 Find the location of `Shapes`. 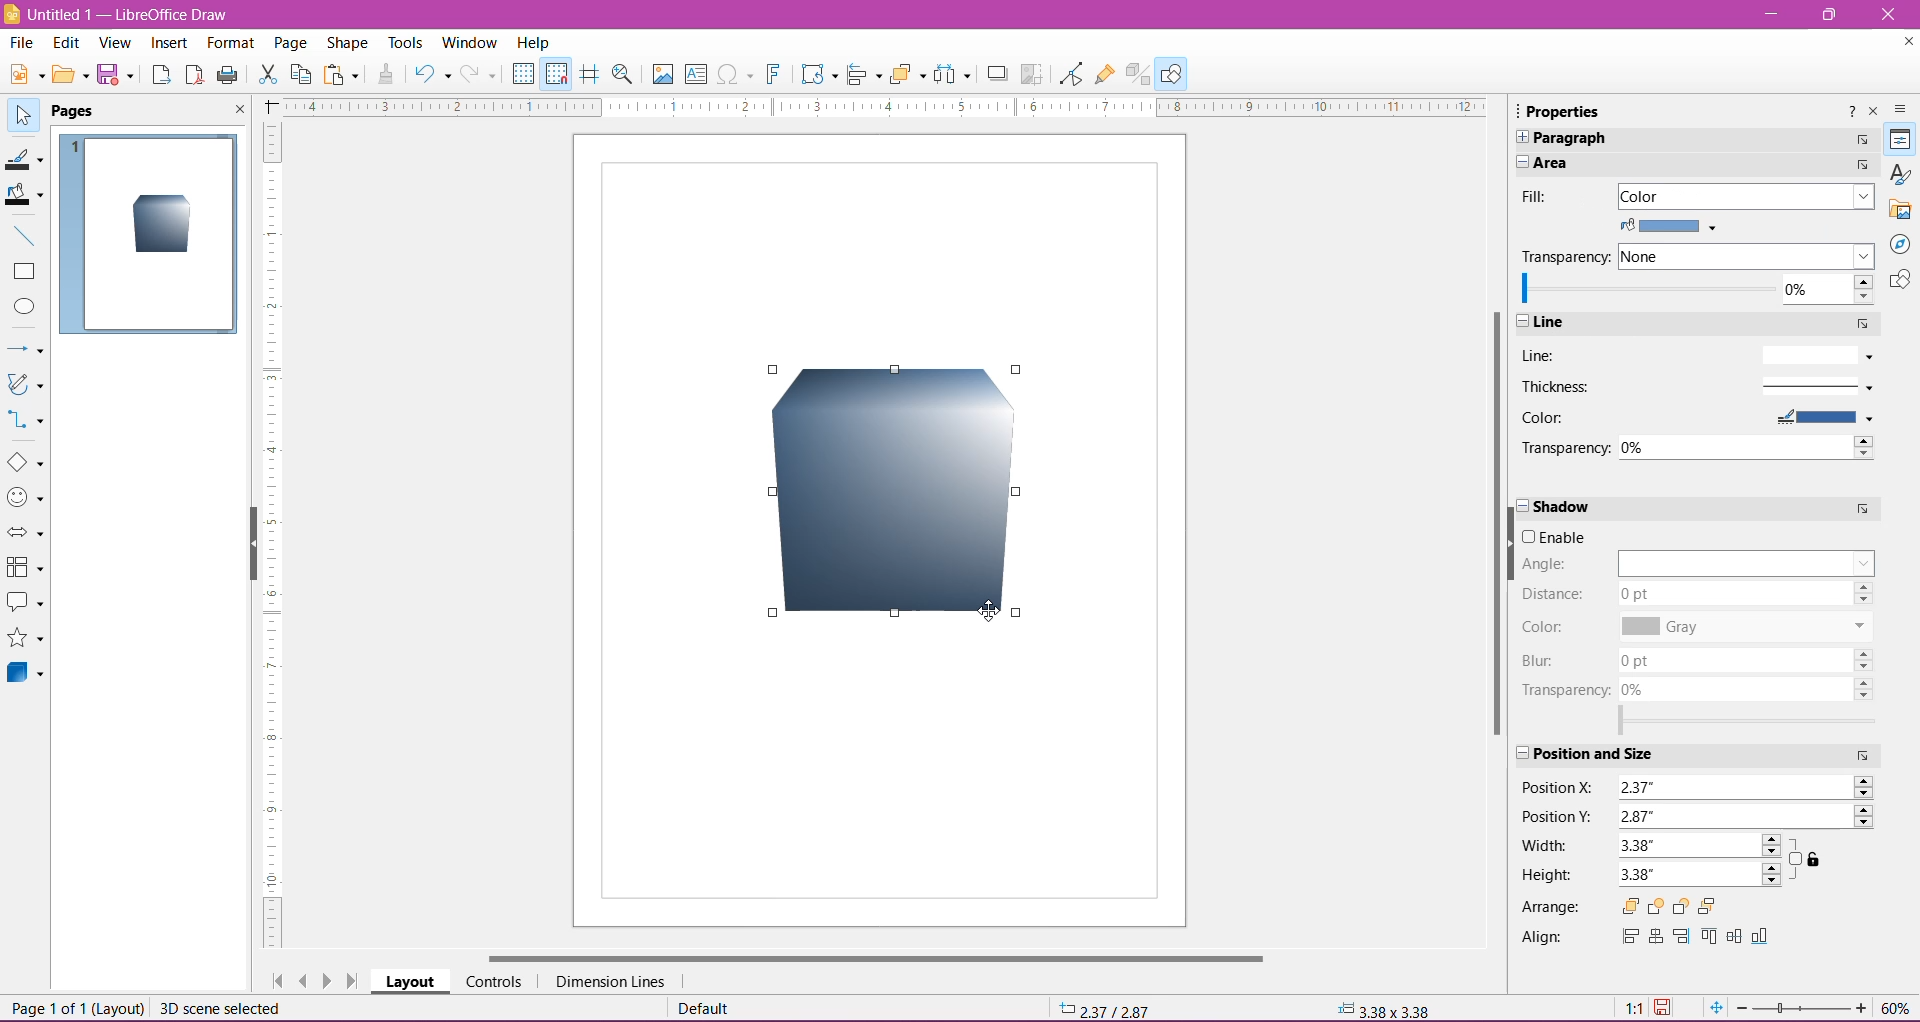

Shapes is located at coordinates (1898, 281).